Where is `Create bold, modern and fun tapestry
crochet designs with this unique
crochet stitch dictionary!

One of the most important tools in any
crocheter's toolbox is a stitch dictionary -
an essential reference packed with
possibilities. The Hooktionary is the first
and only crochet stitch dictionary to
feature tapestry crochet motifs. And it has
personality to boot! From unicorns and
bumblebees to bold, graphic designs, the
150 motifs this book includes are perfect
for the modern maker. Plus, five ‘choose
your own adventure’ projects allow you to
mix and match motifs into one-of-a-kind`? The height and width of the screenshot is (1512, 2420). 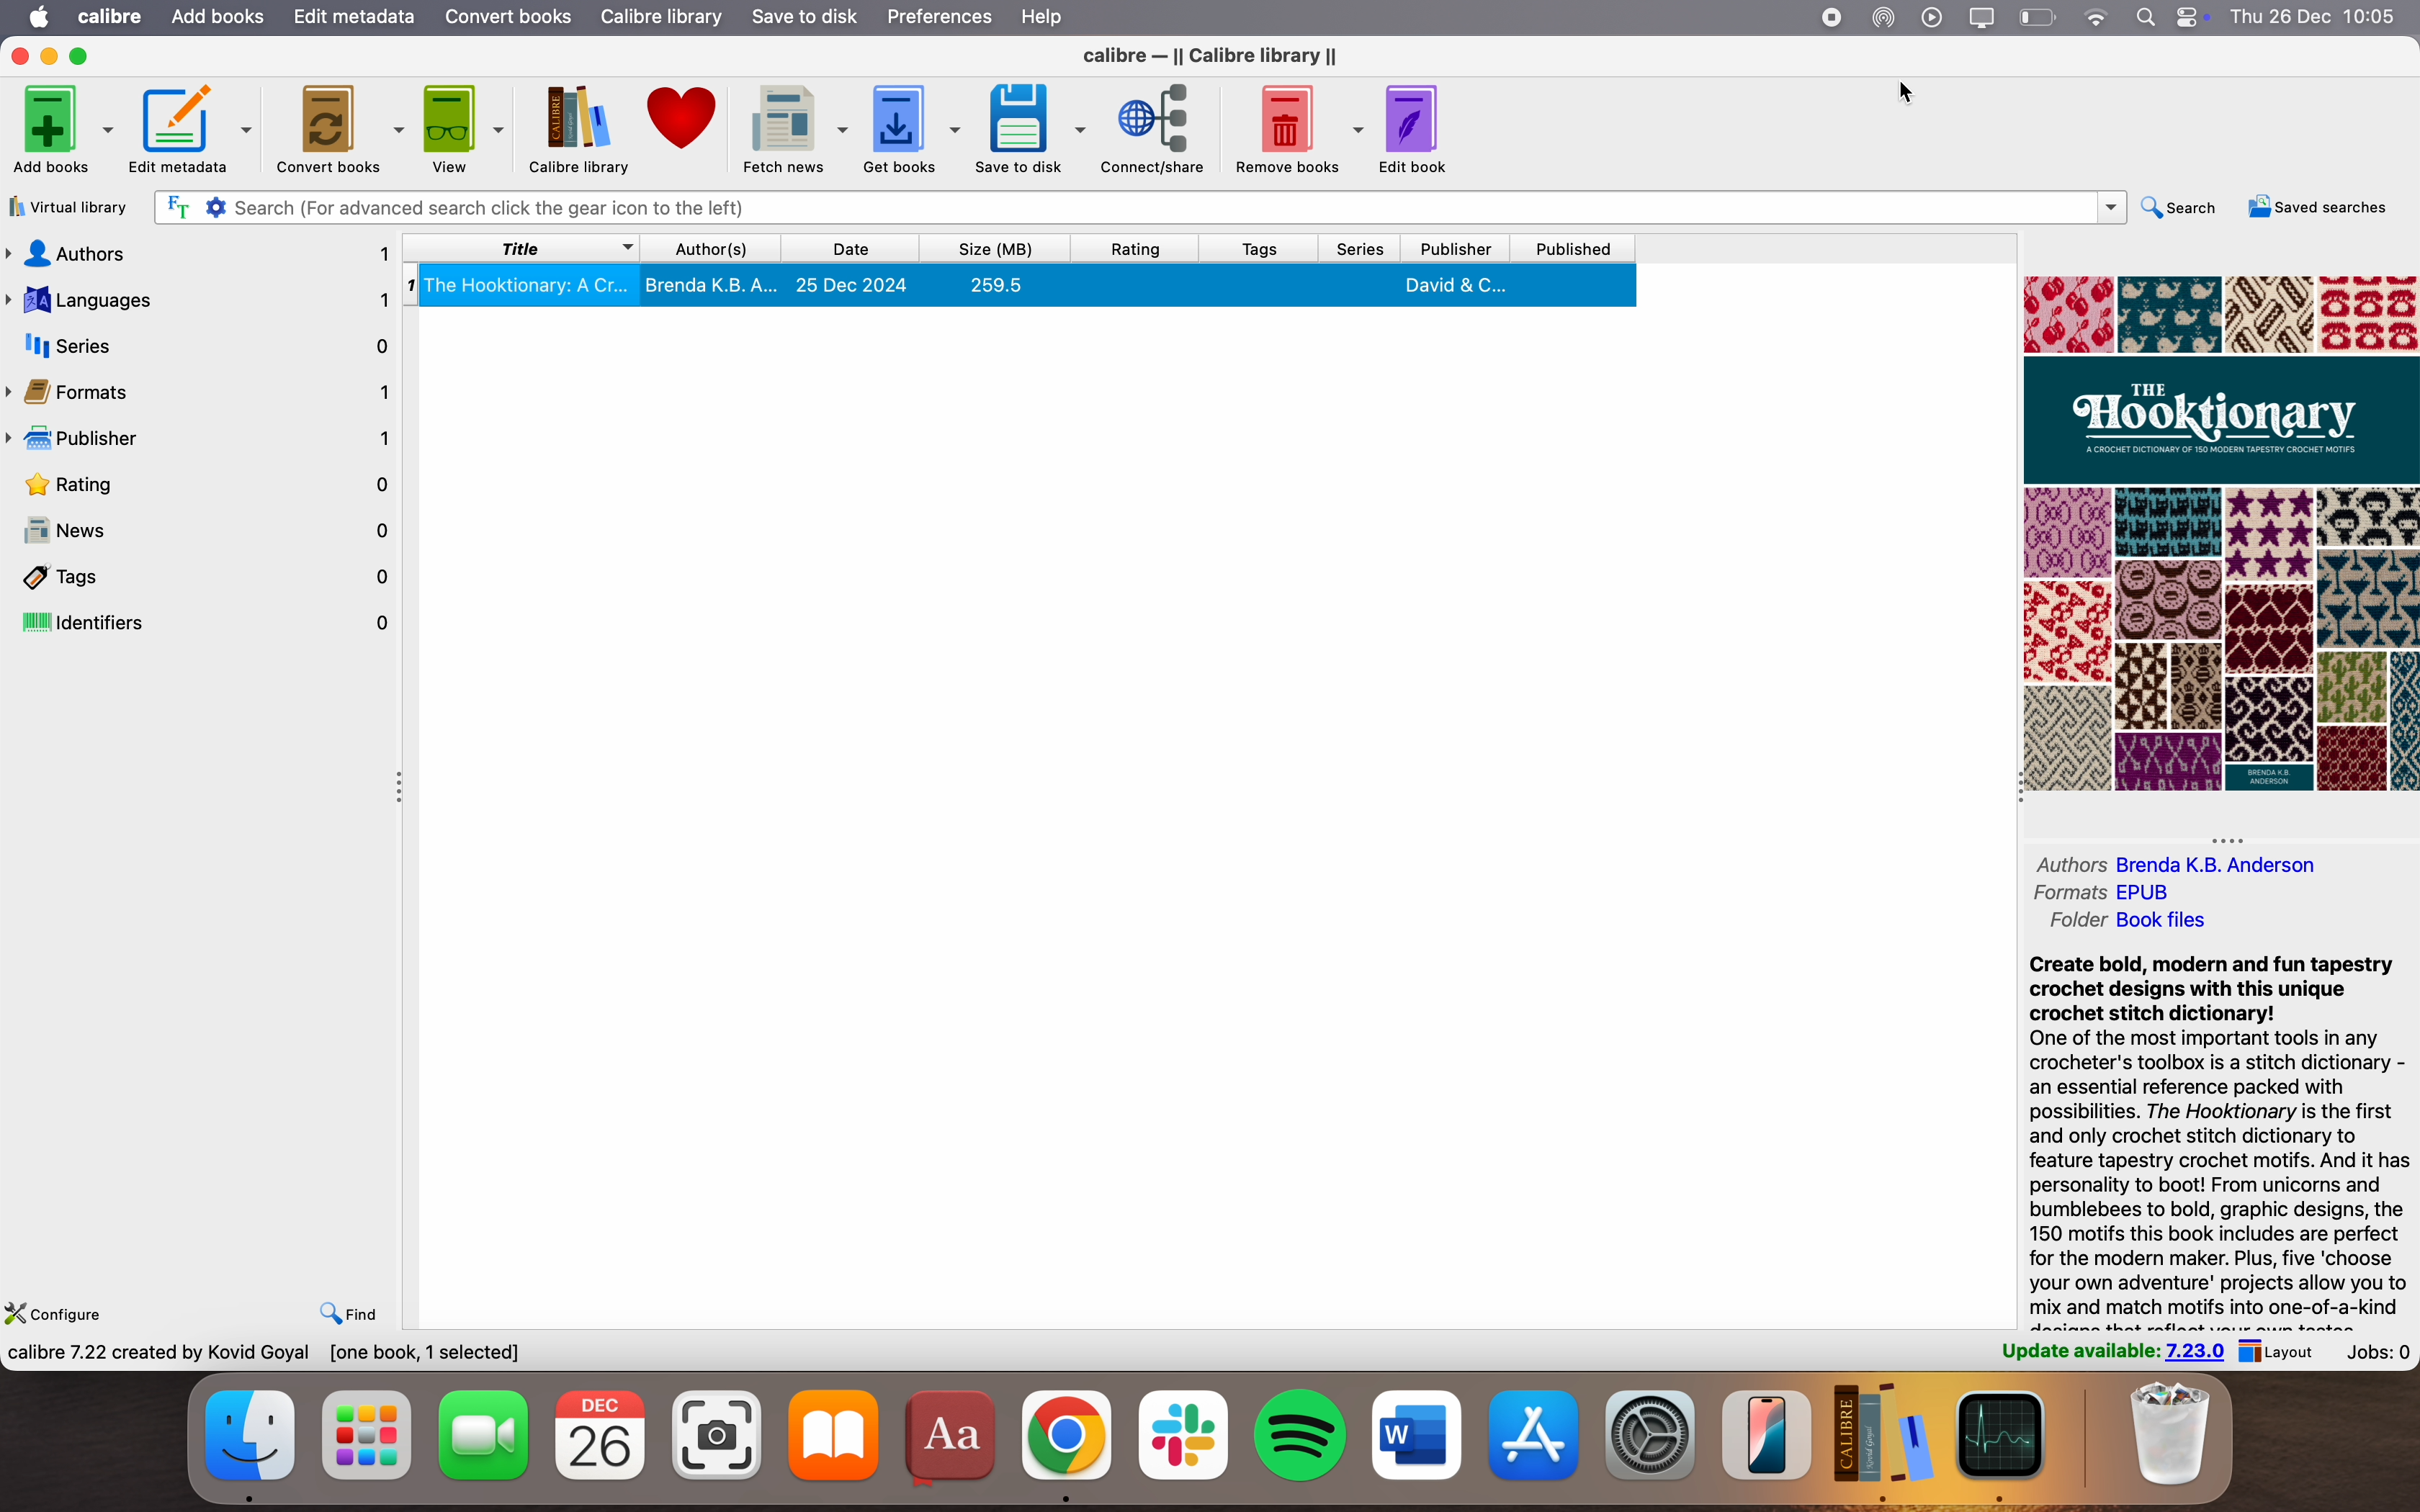
Create bold, modern and fun tapestry
crochet designs with this unique
crochet stitch dictionary!

One of the most important tools in any
crocheter's toolbox is a stitch dictionary -
an essential reference packed with
possibilities. The Hooktionary is the first
and only crochet stitch dictionary to
feature tapestry crochet motifs. And it has
personality to boot! From unicorns and
bumblebees to bold, graphic designs, the
150 motifs this book includes are perfect
for the modern maker. Plus, five ‘choose
your own adventure’ projects allow you to
mix and match motifs into one-of-a-kind is located at coordinates (2193, 1133).